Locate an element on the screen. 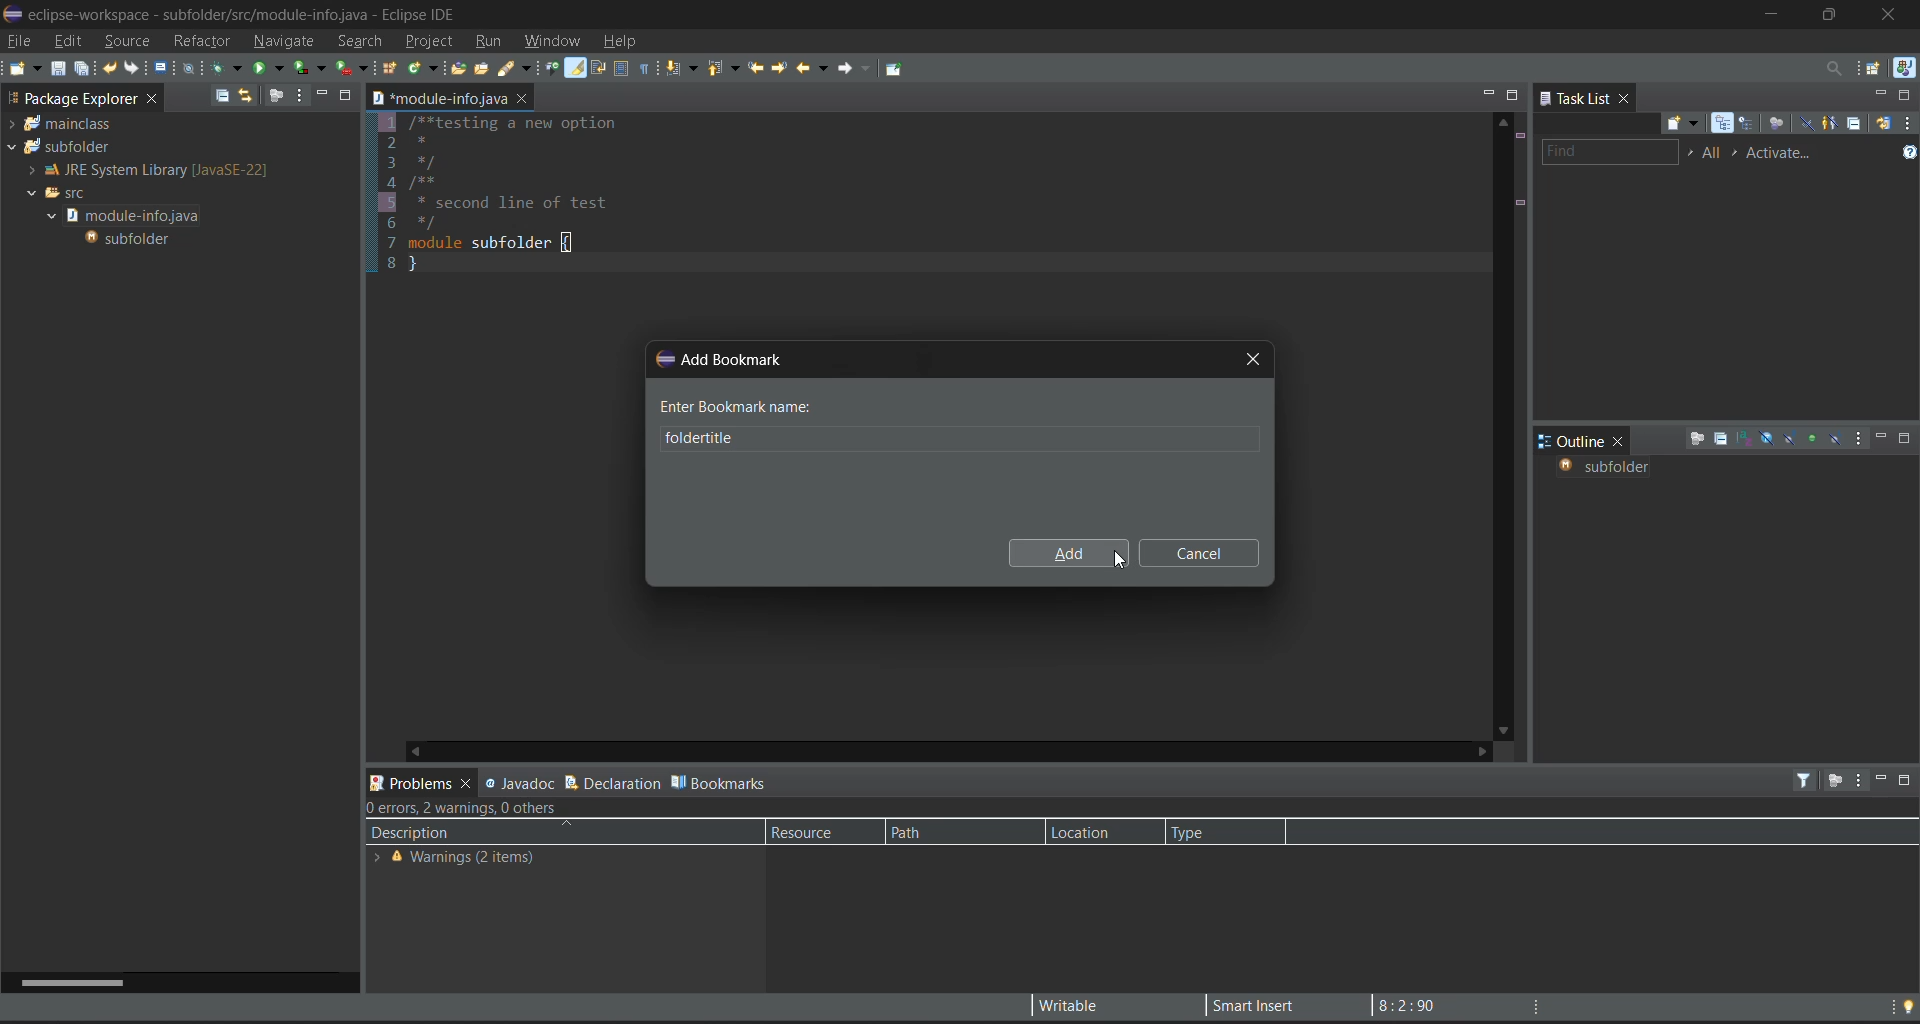  undo is located at coordinates (111, 69).